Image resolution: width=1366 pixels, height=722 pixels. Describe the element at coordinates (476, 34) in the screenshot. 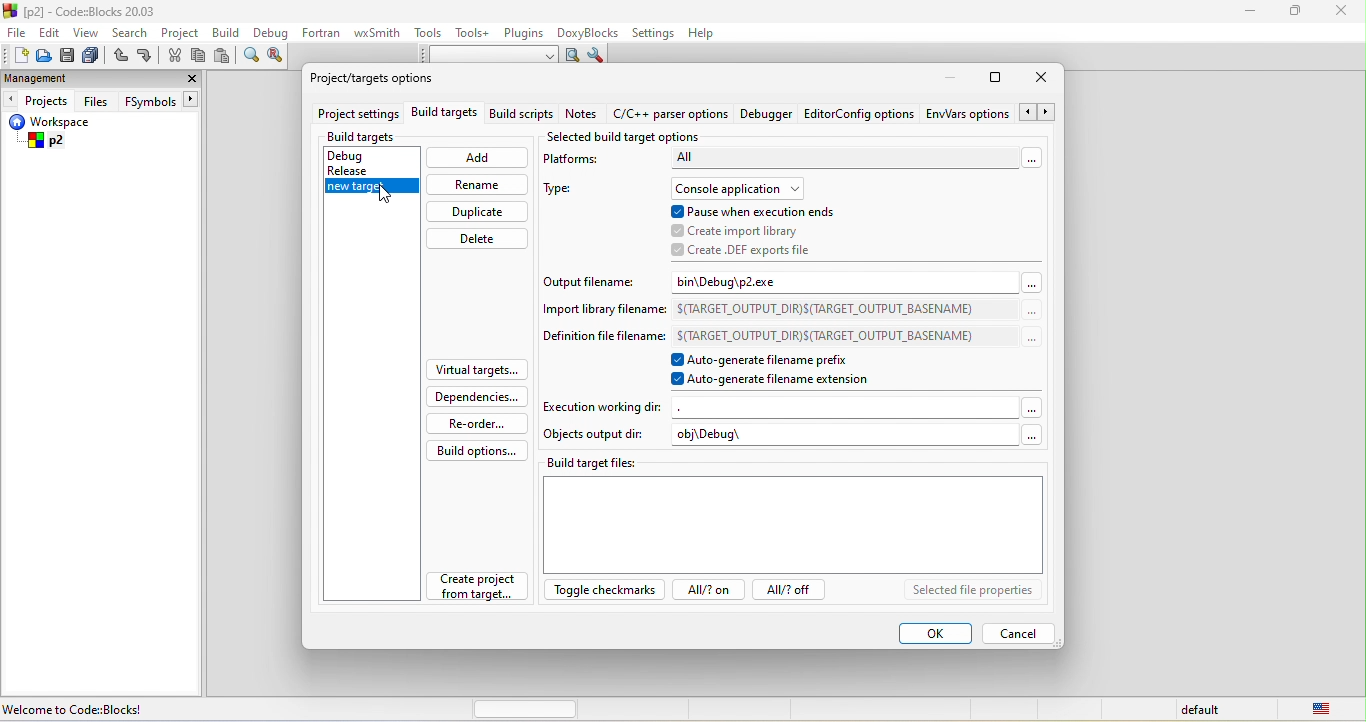

I see `tools++` at that location.